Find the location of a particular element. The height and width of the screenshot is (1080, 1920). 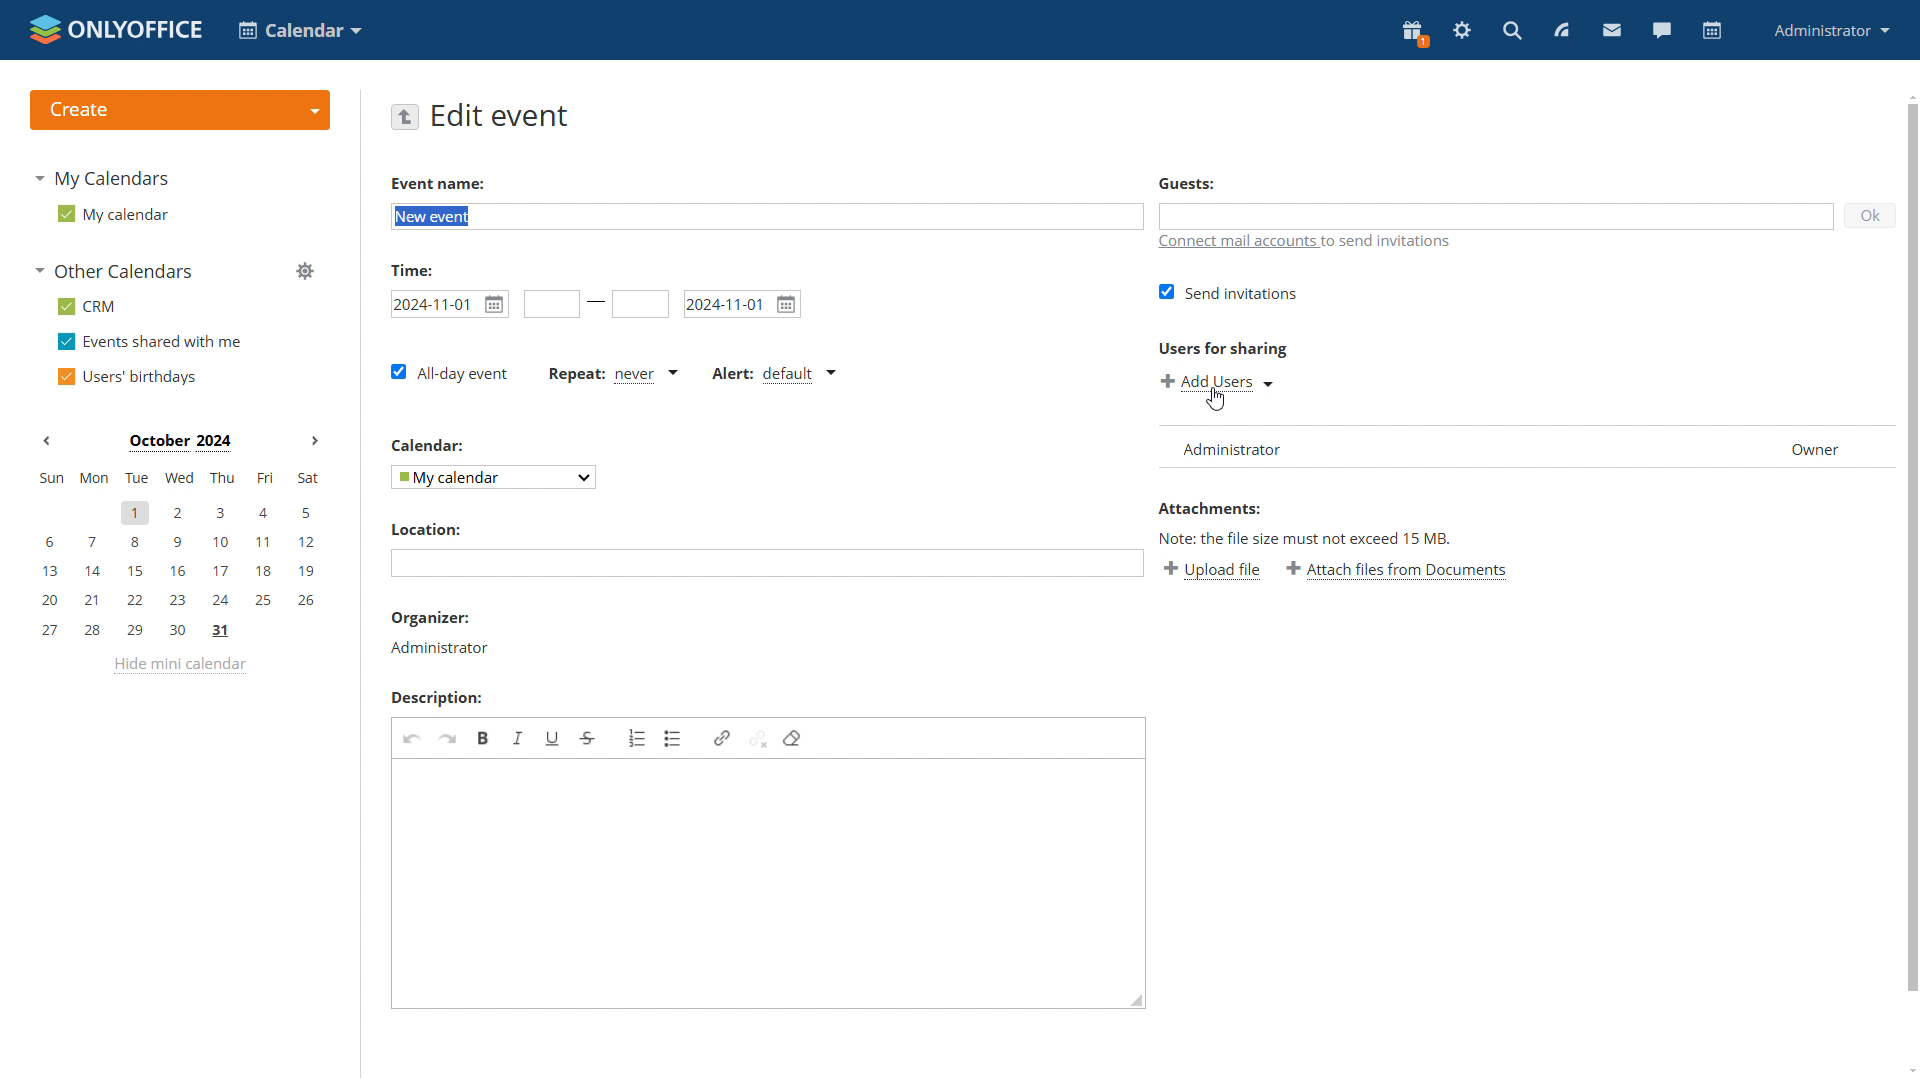

ok is located at coordinates (1871, 216).